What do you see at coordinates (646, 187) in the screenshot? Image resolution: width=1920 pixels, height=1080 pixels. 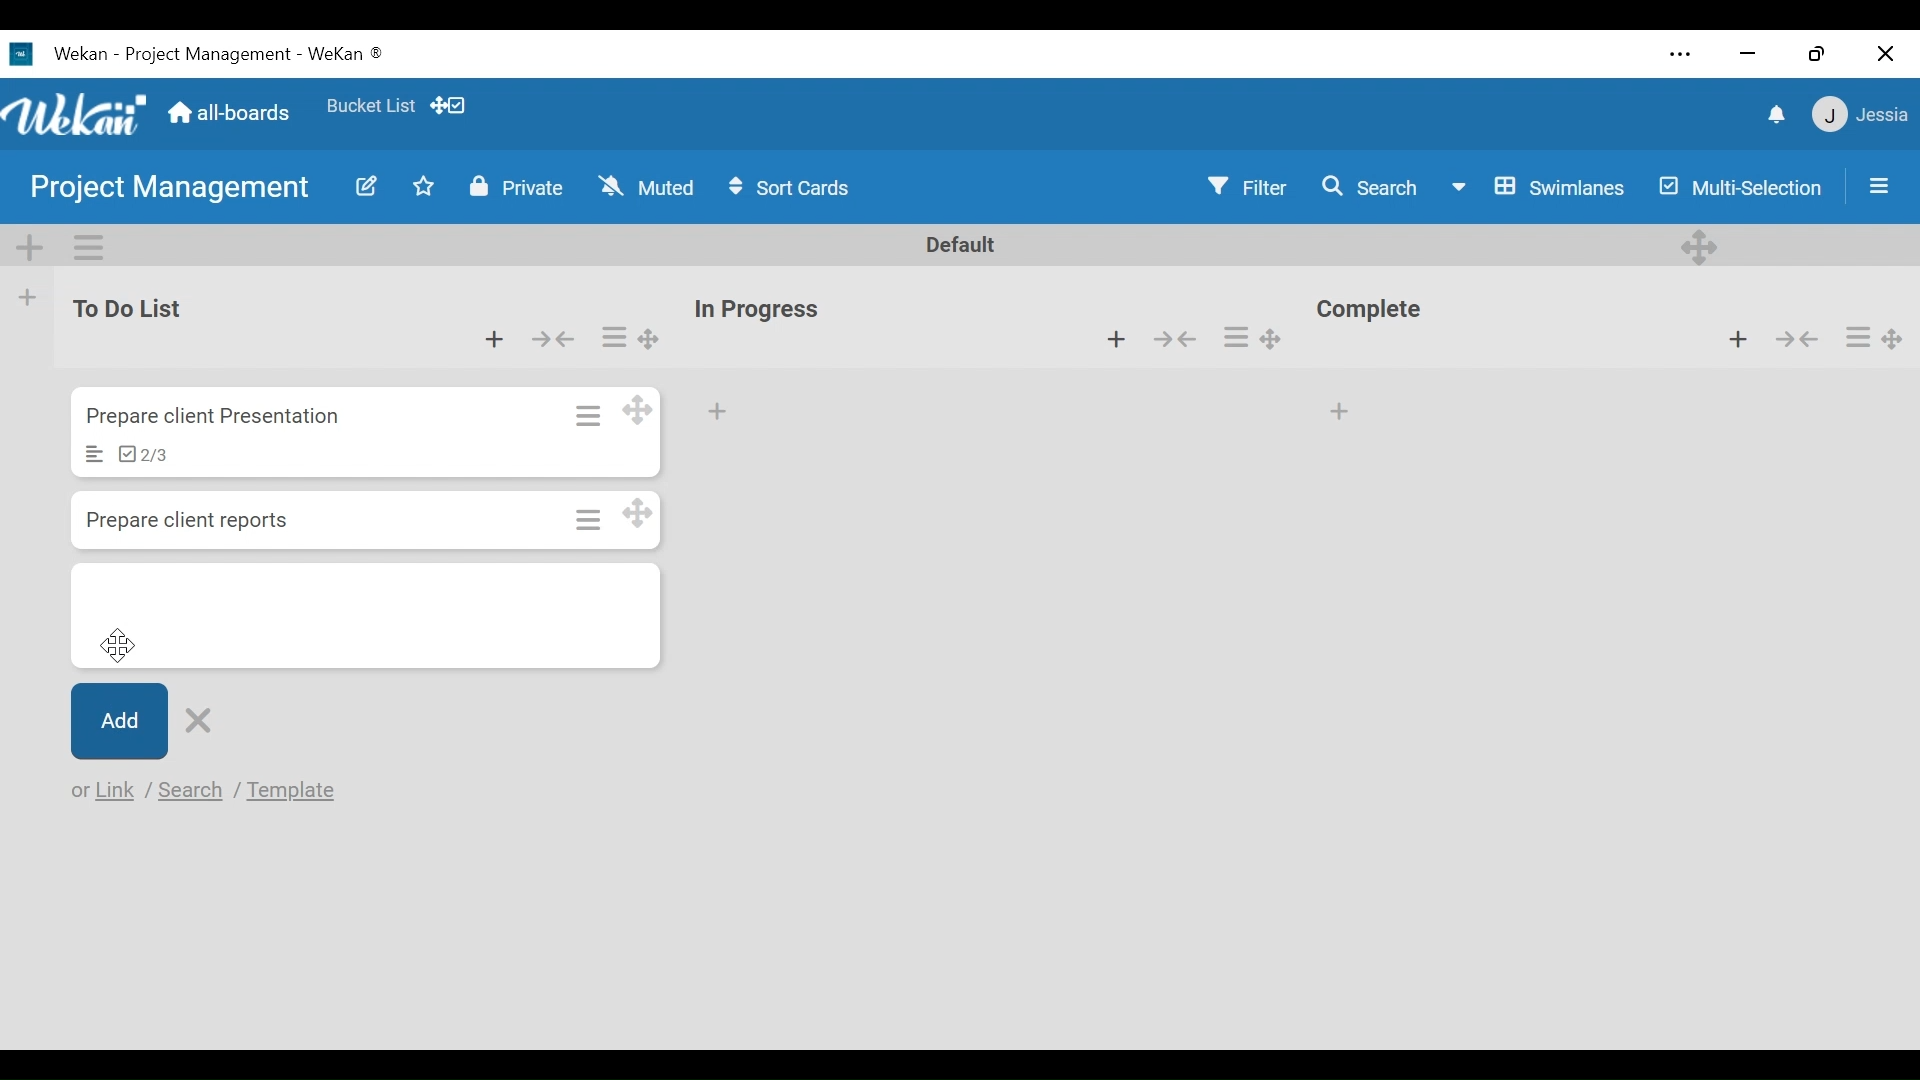 I see `Muted` at bounding box center [646, 187].